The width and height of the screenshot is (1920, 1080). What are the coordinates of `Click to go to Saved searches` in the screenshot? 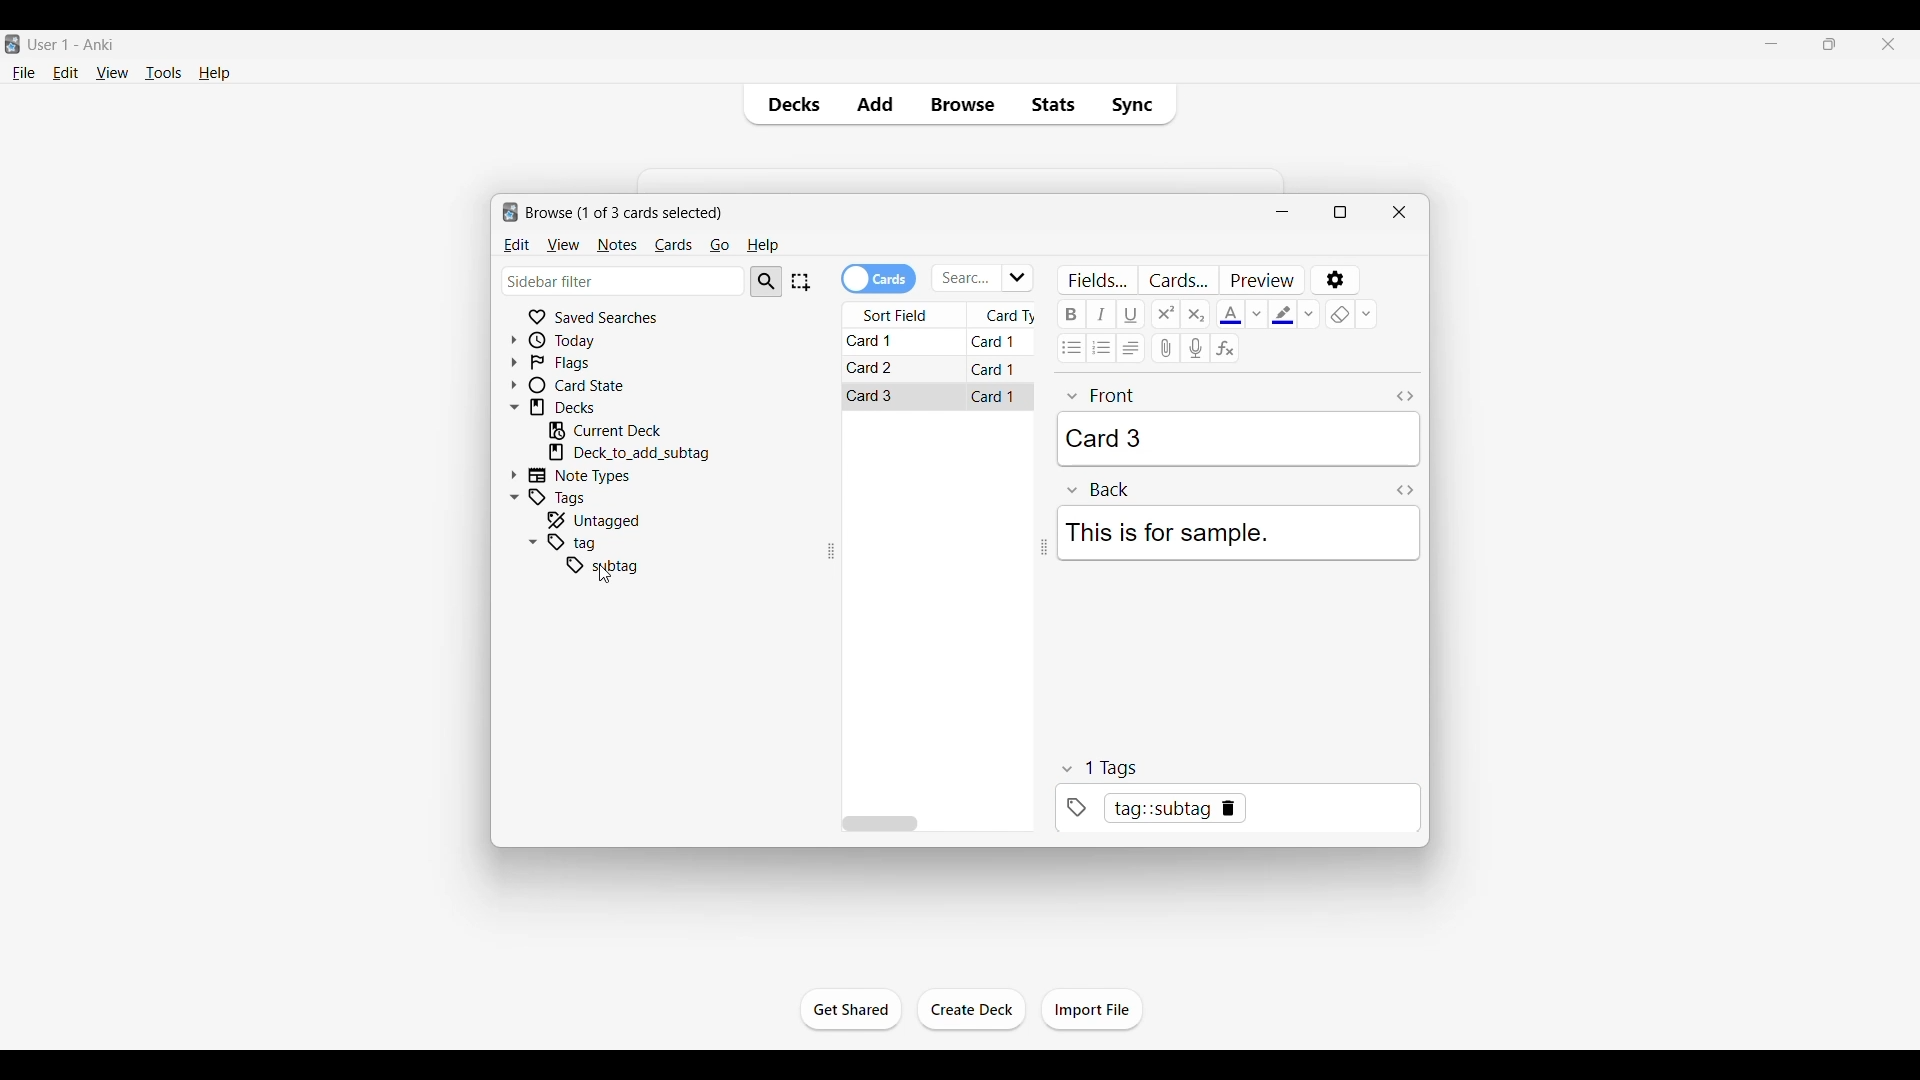 It's located at (591, 317).